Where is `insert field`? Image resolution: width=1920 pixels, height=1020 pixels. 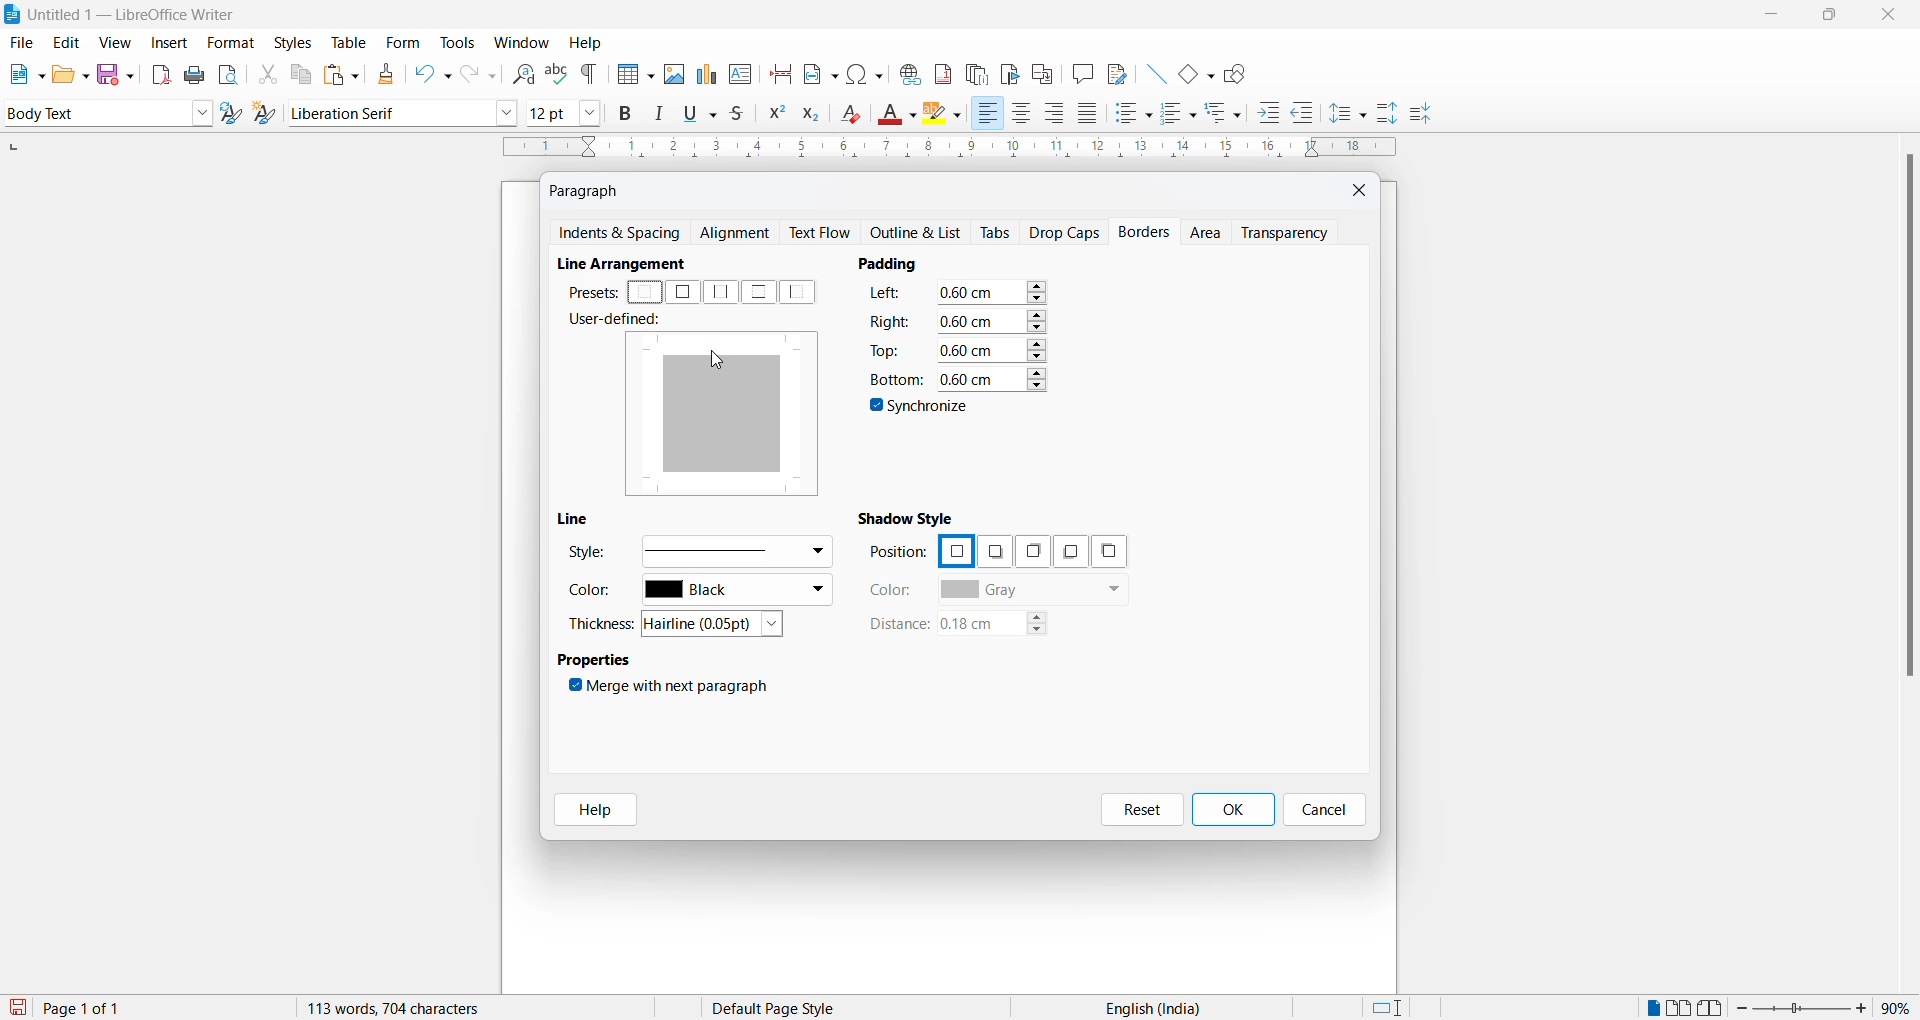 insert field is located at coordinates (819, 71).